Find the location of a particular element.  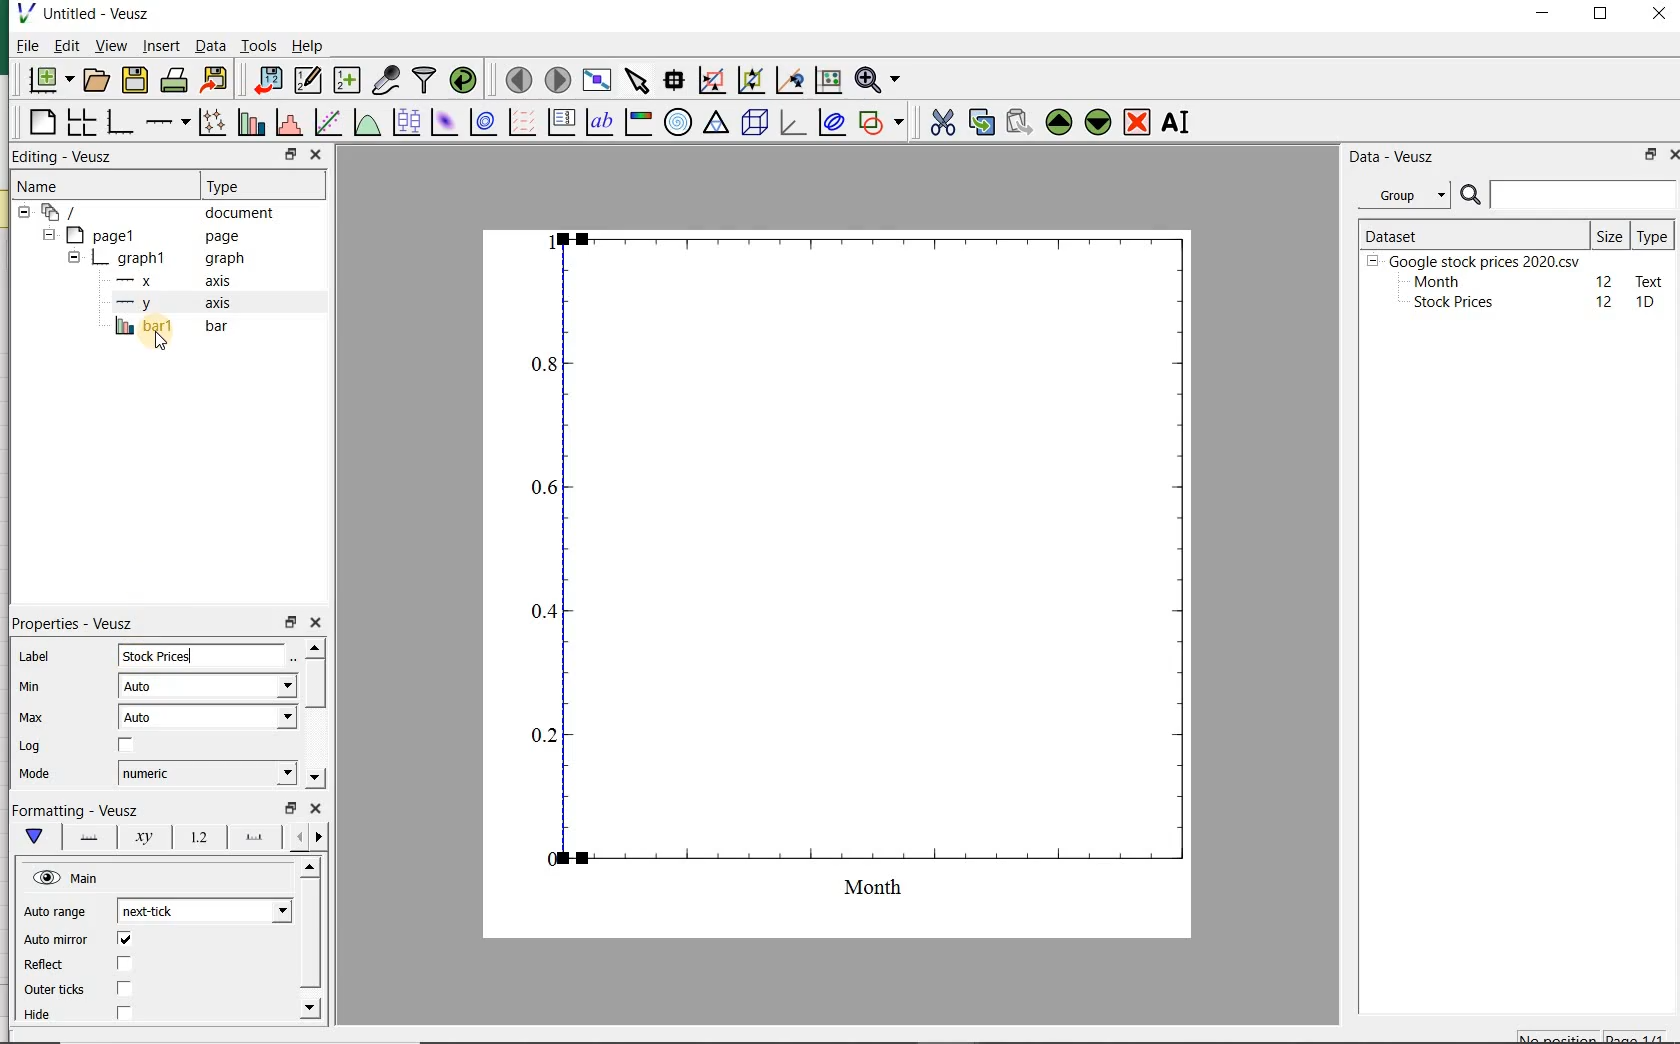

capture remote data is located at coordinates (386, 81).